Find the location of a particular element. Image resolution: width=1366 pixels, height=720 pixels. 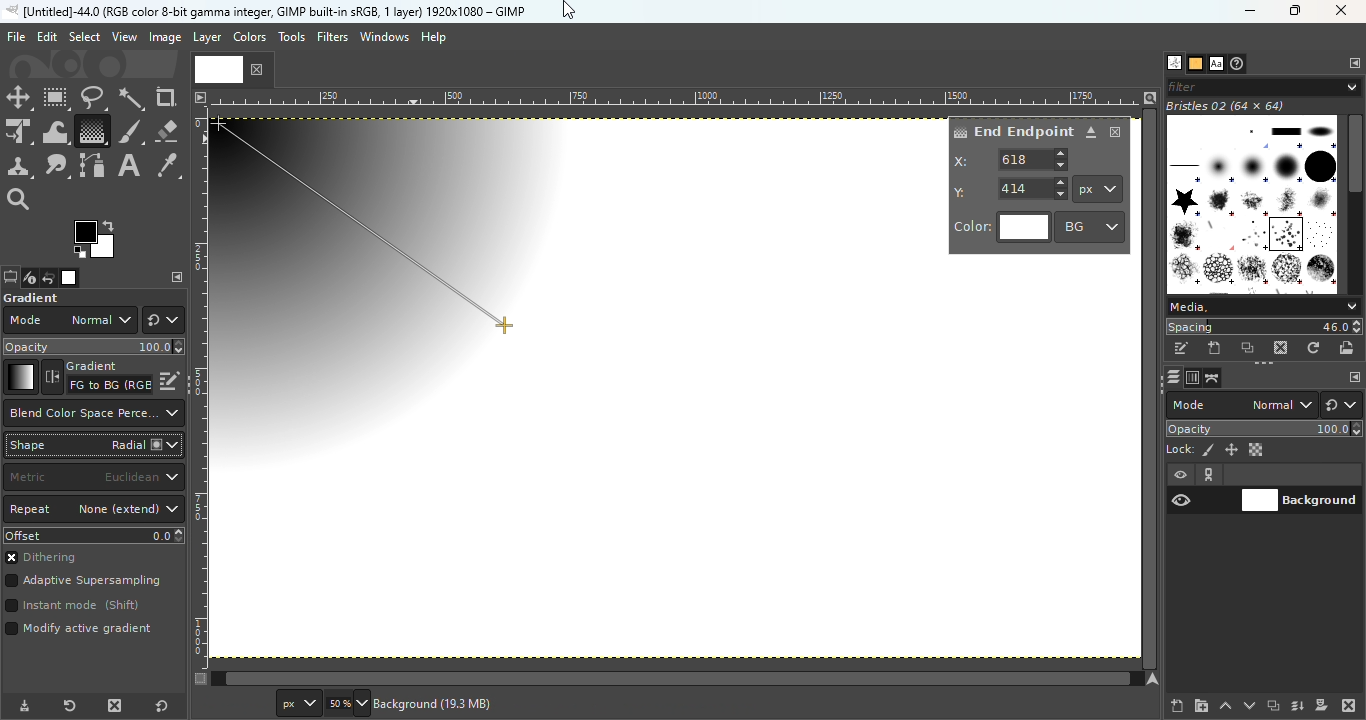

Delete tool preset is located at coordinates (110, 706).